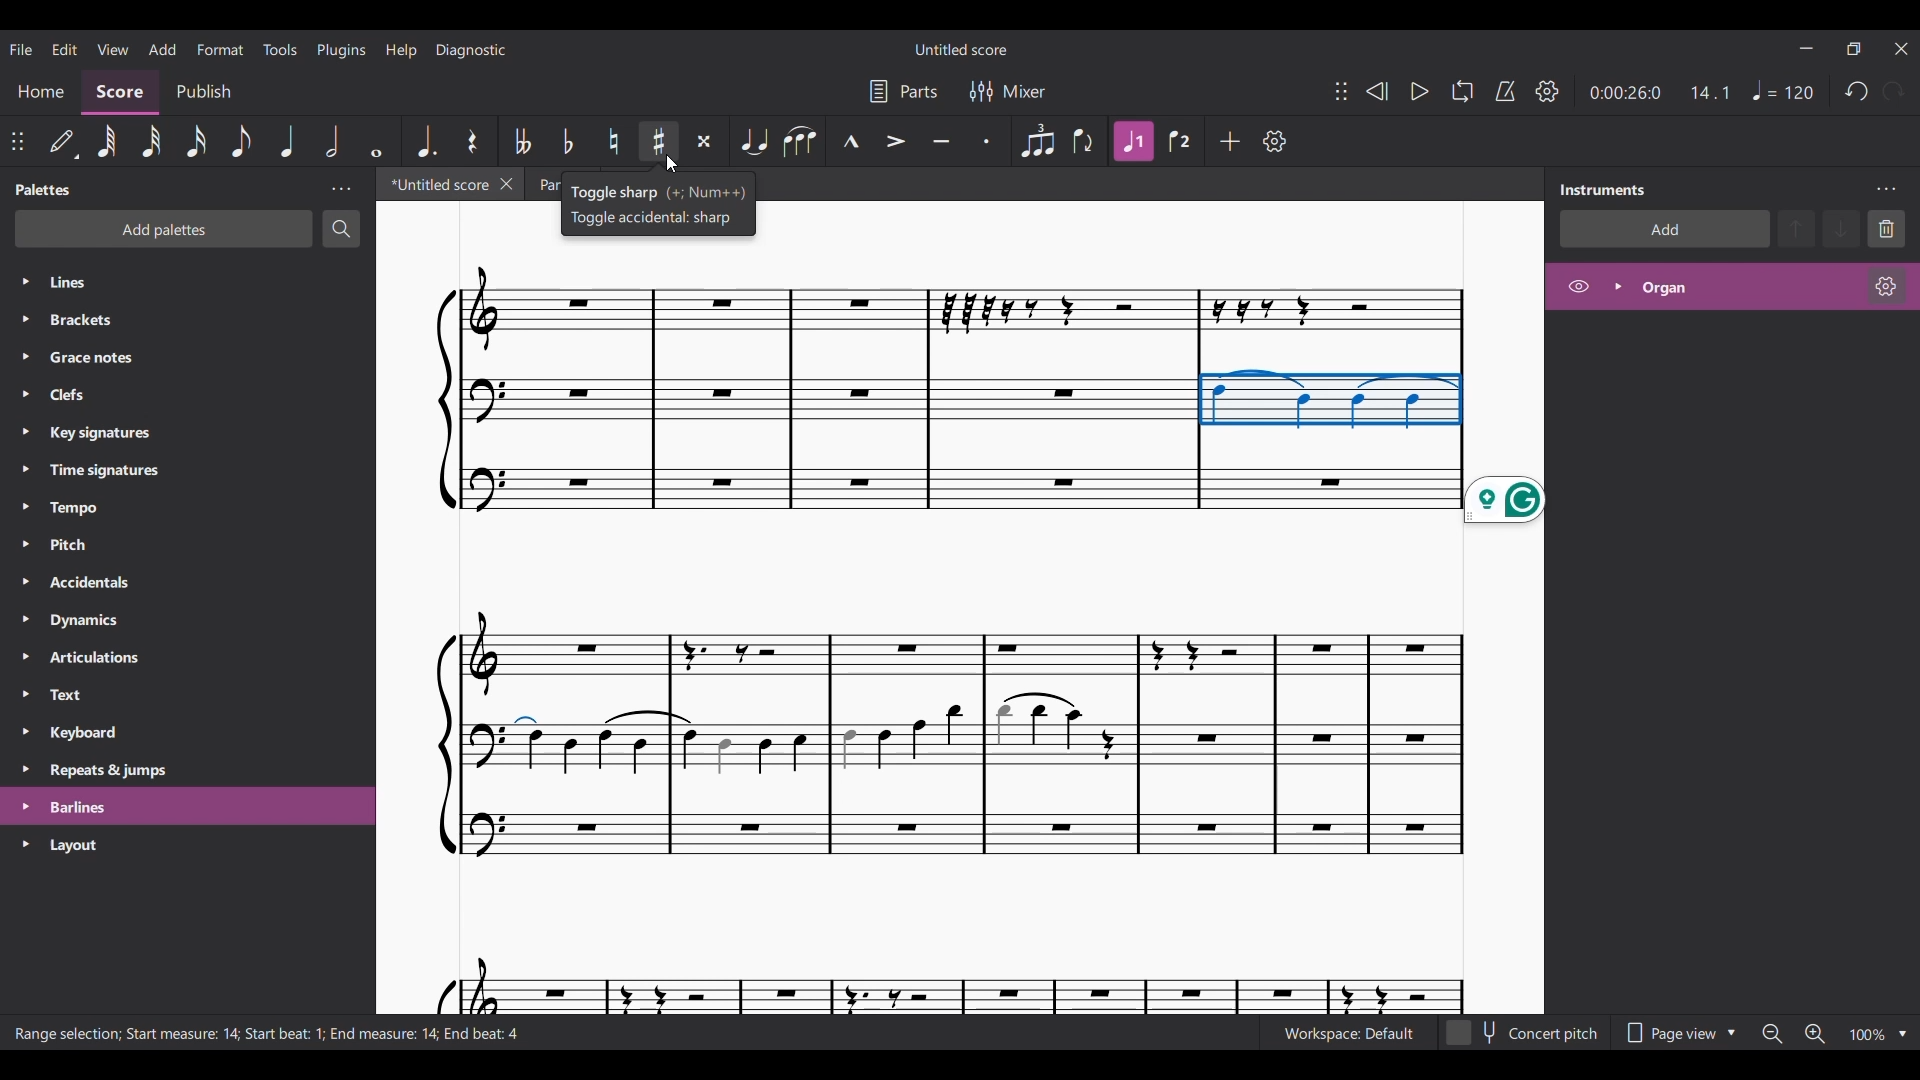 This screenshot has width=1920, height=1080. I want to click on , so click(952, 819).